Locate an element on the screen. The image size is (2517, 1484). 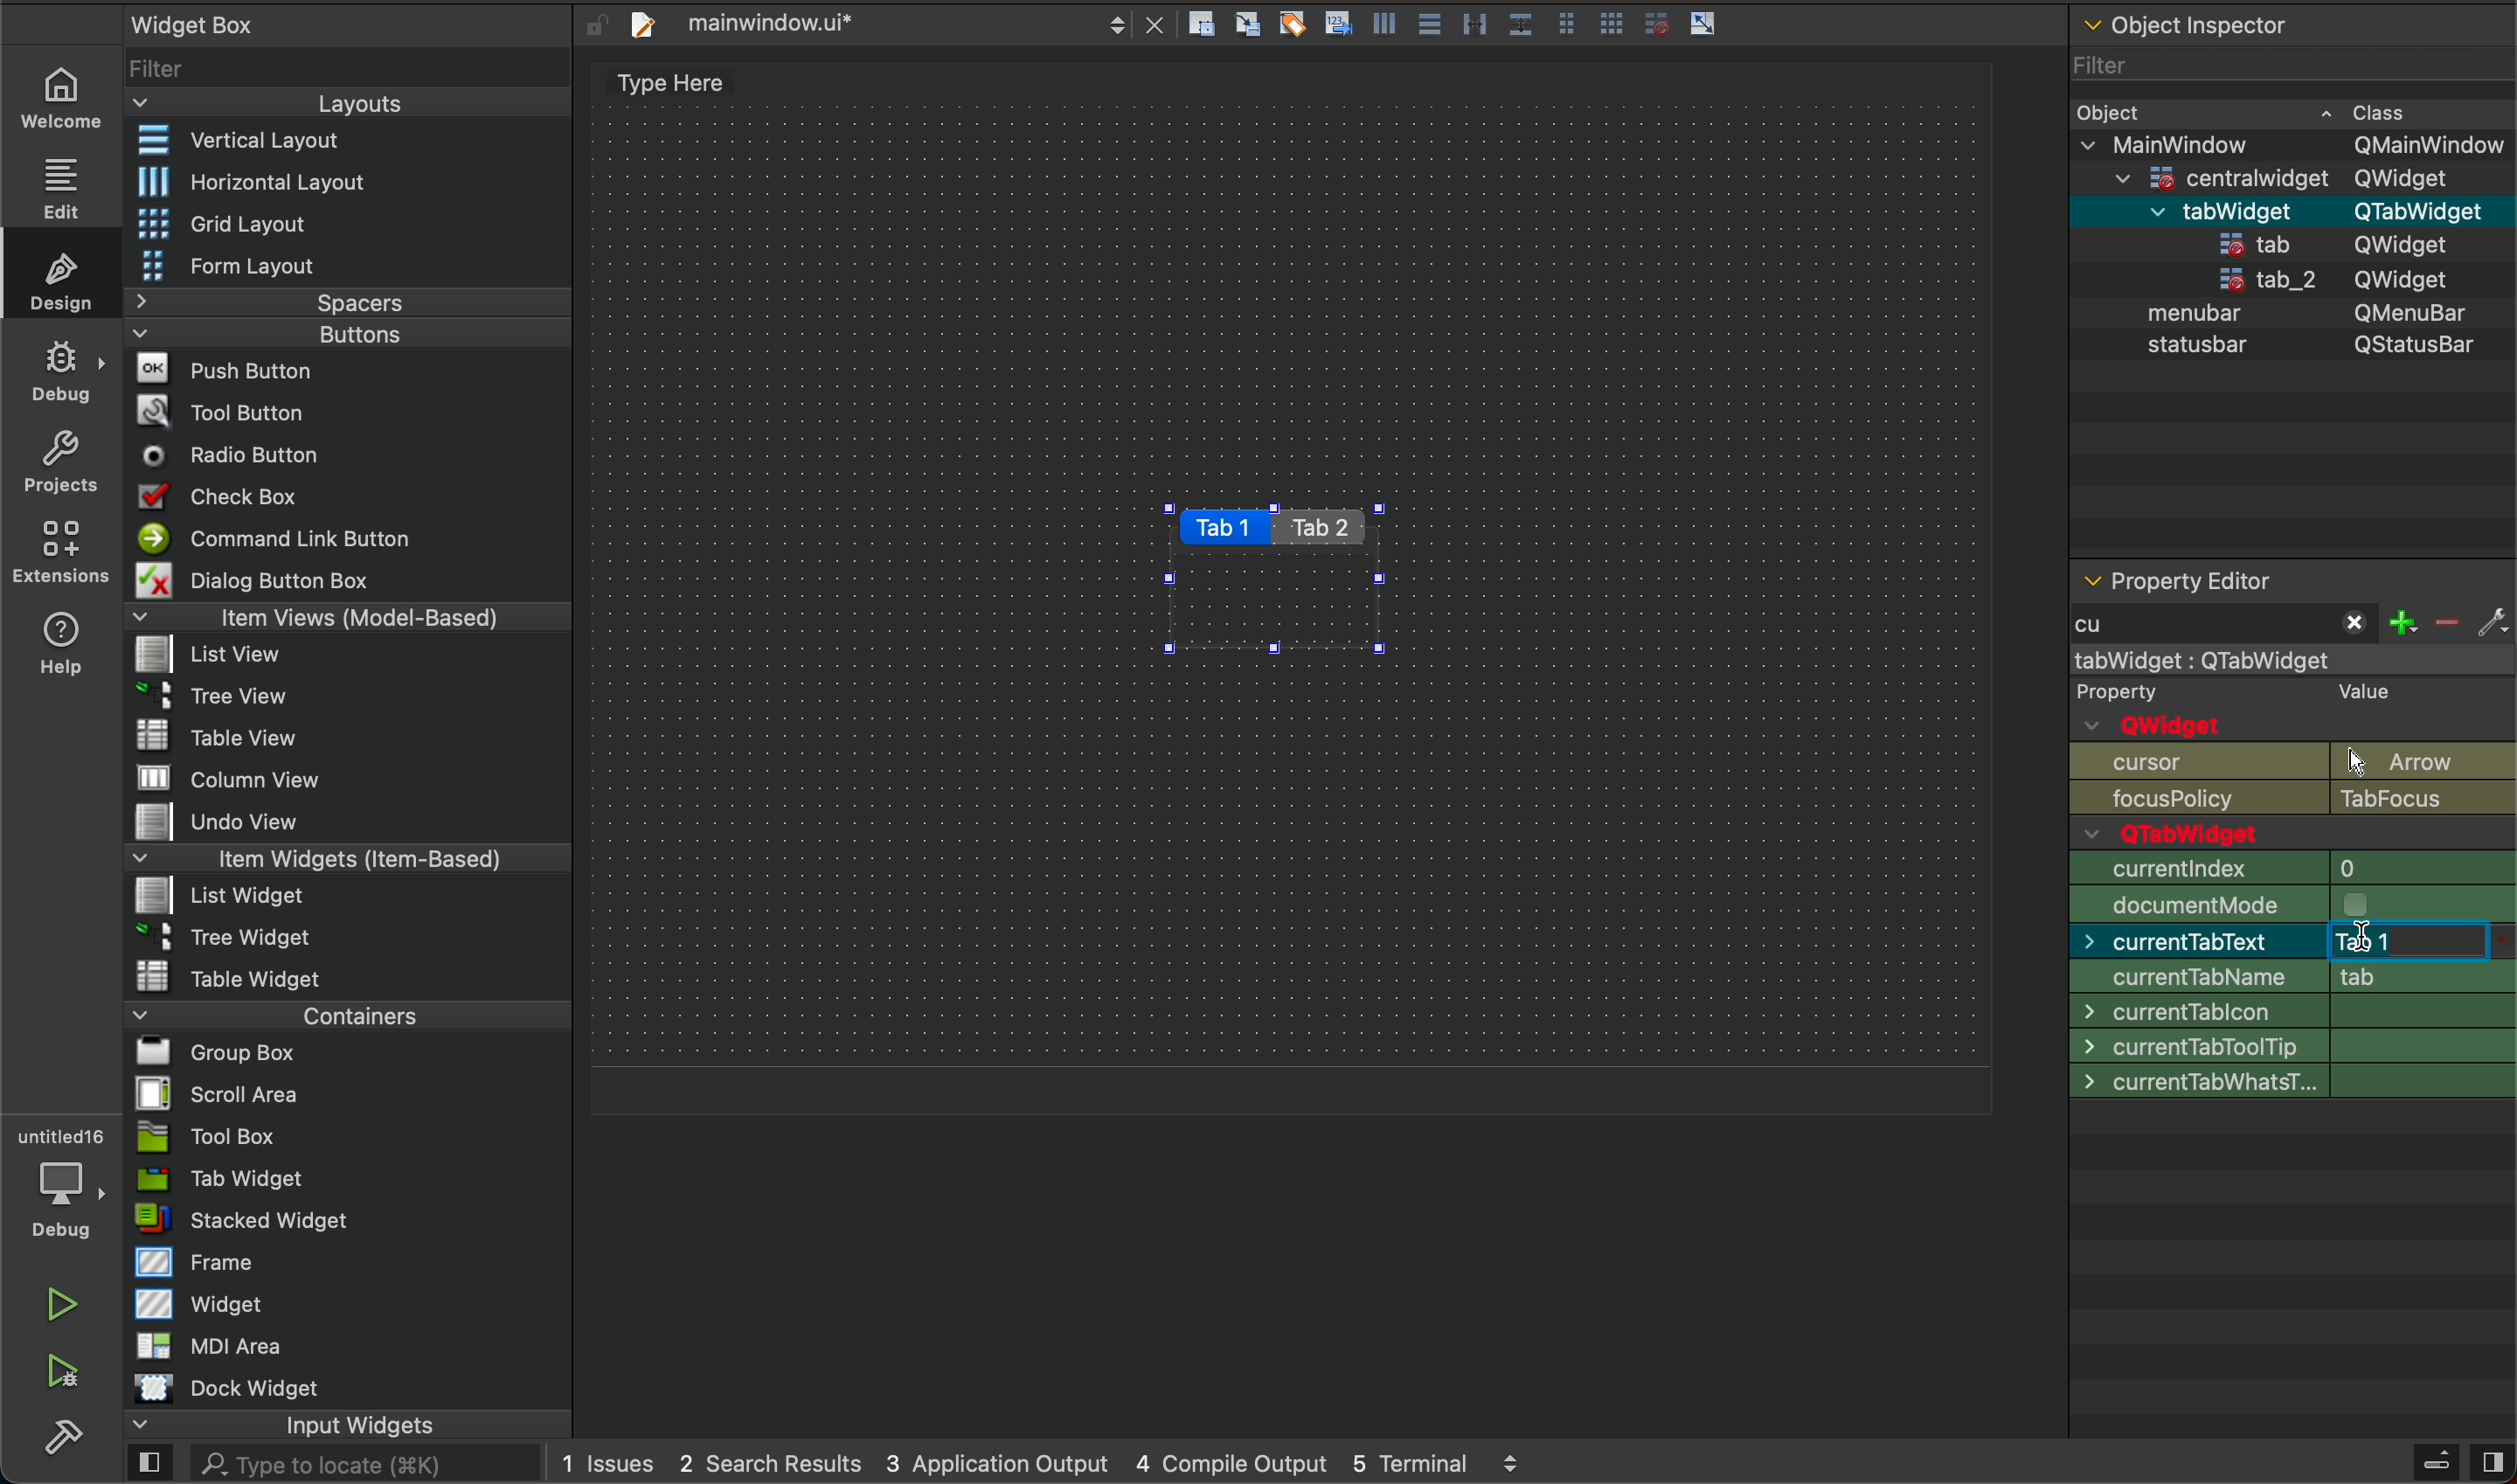
Dialog Button Box is located at coordinates (245, 578).